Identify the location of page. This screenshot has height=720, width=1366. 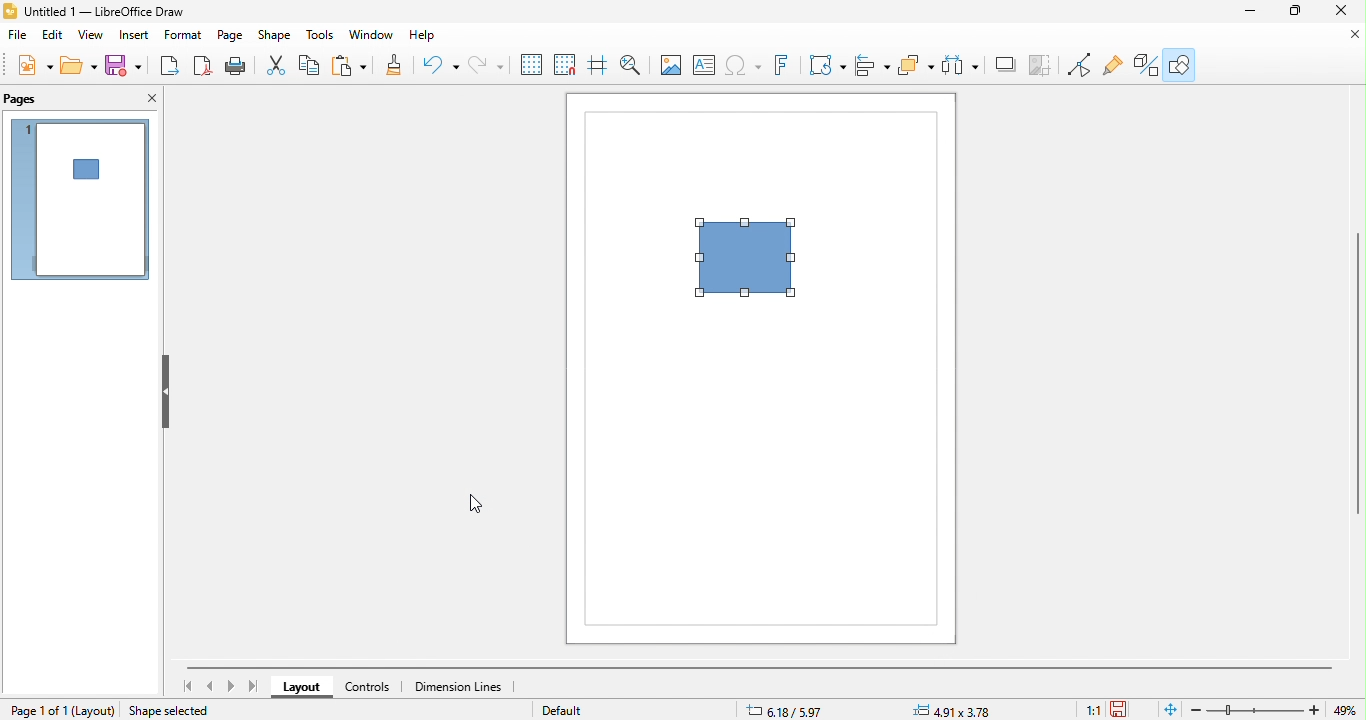
(231, 38).